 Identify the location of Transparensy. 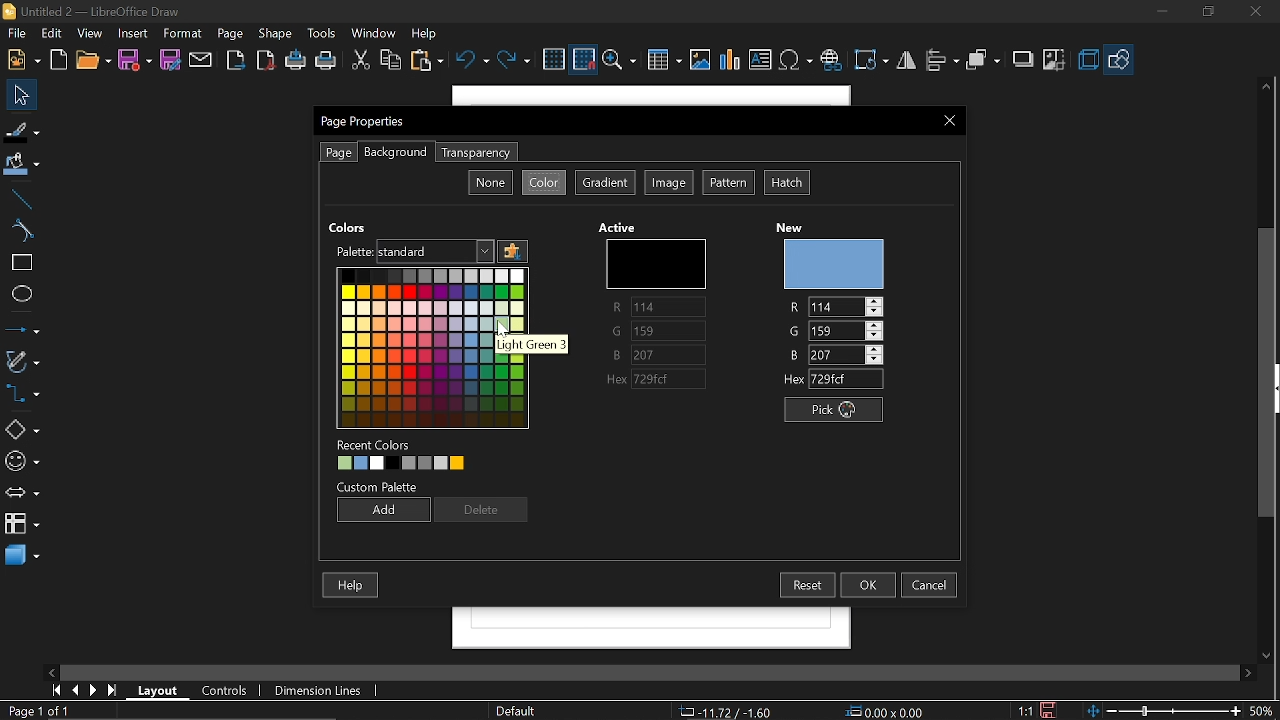
(474, 153).